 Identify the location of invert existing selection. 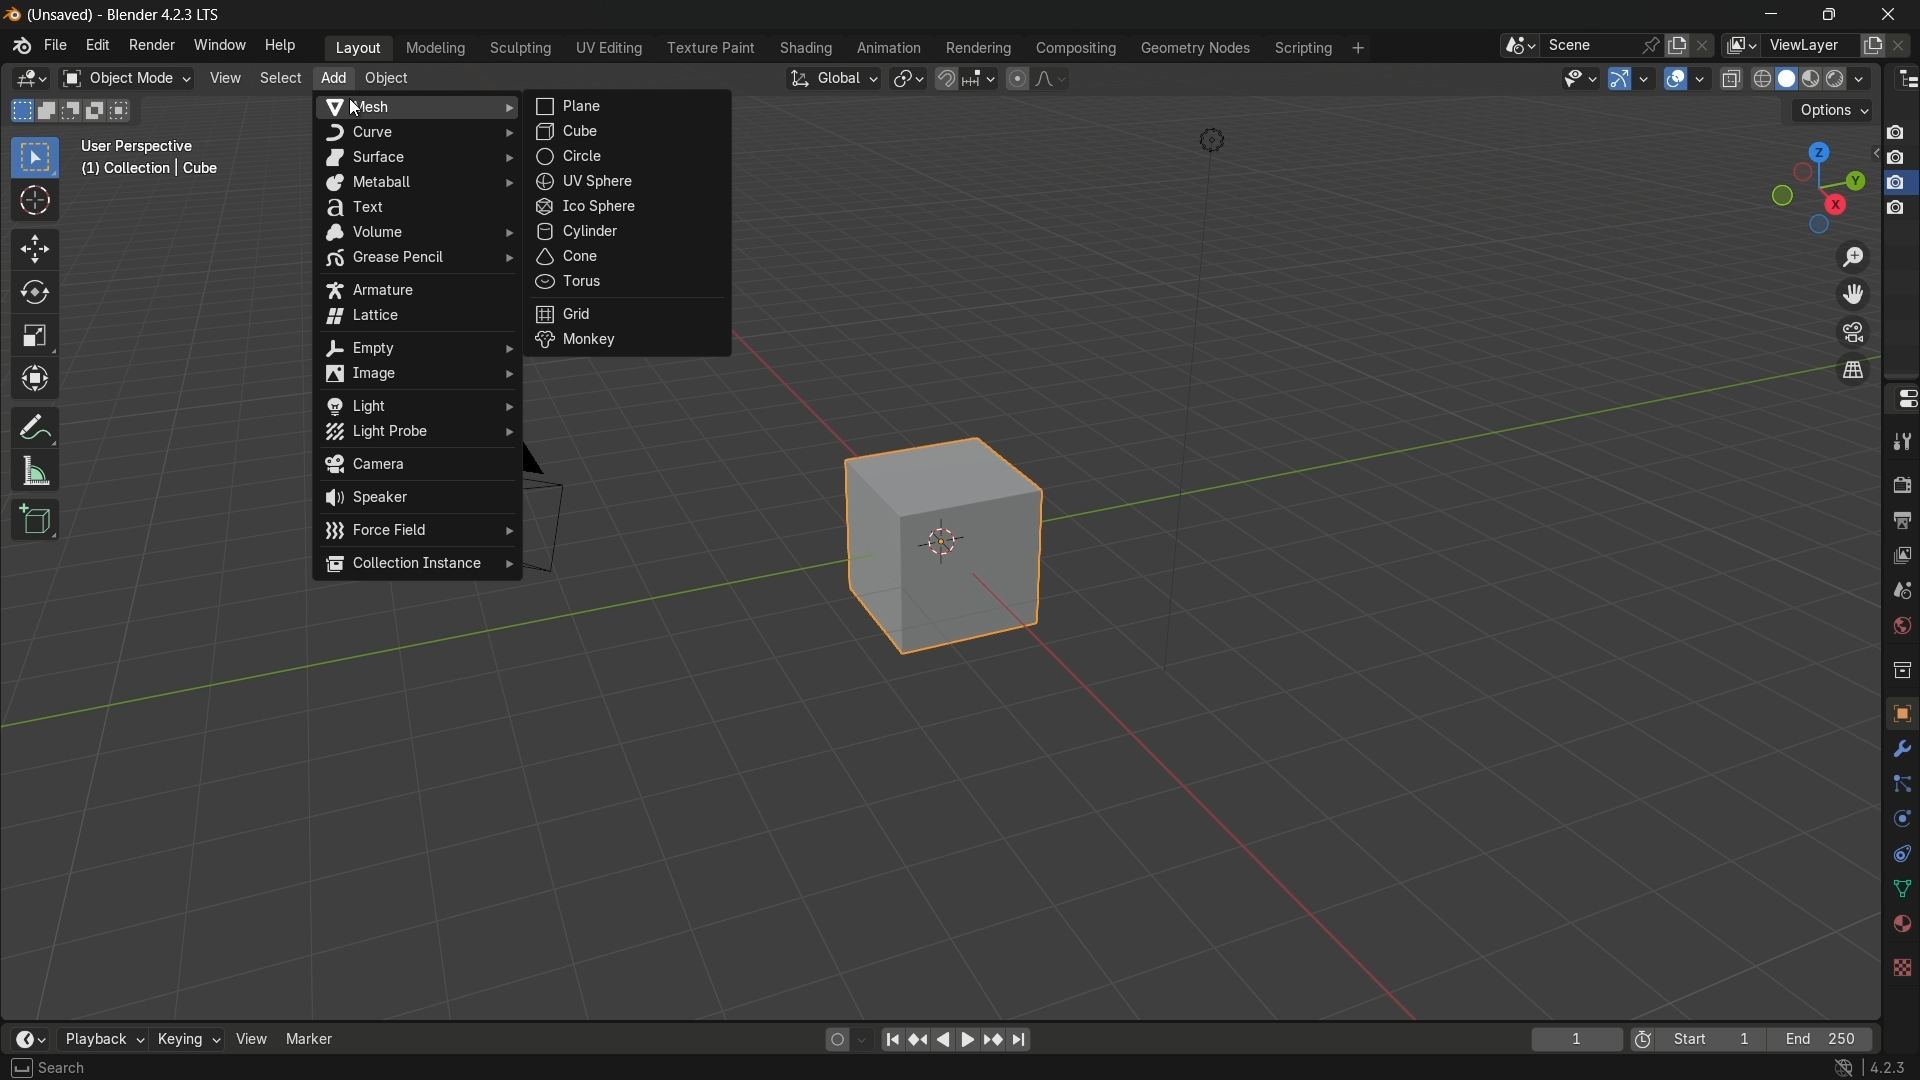
(100, 111).